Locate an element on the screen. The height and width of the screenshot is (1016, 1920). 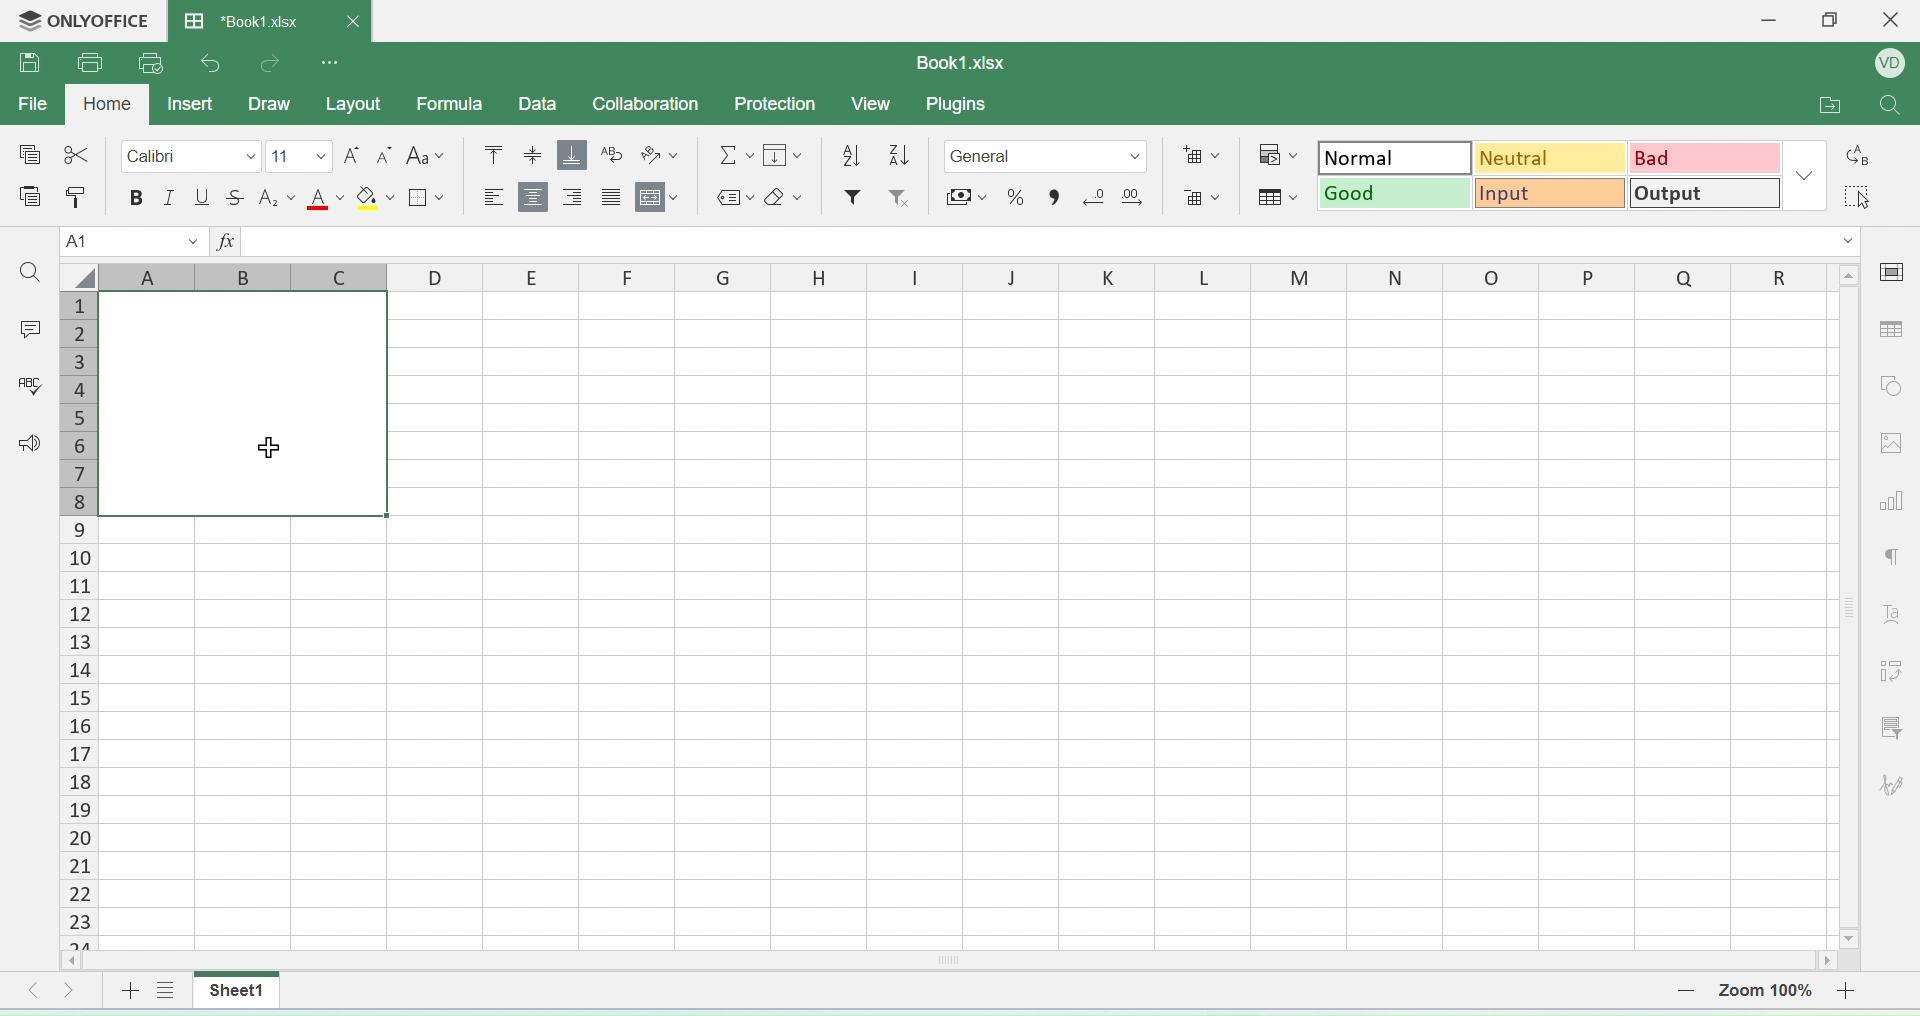
italics is located at coordinates (170, 198).